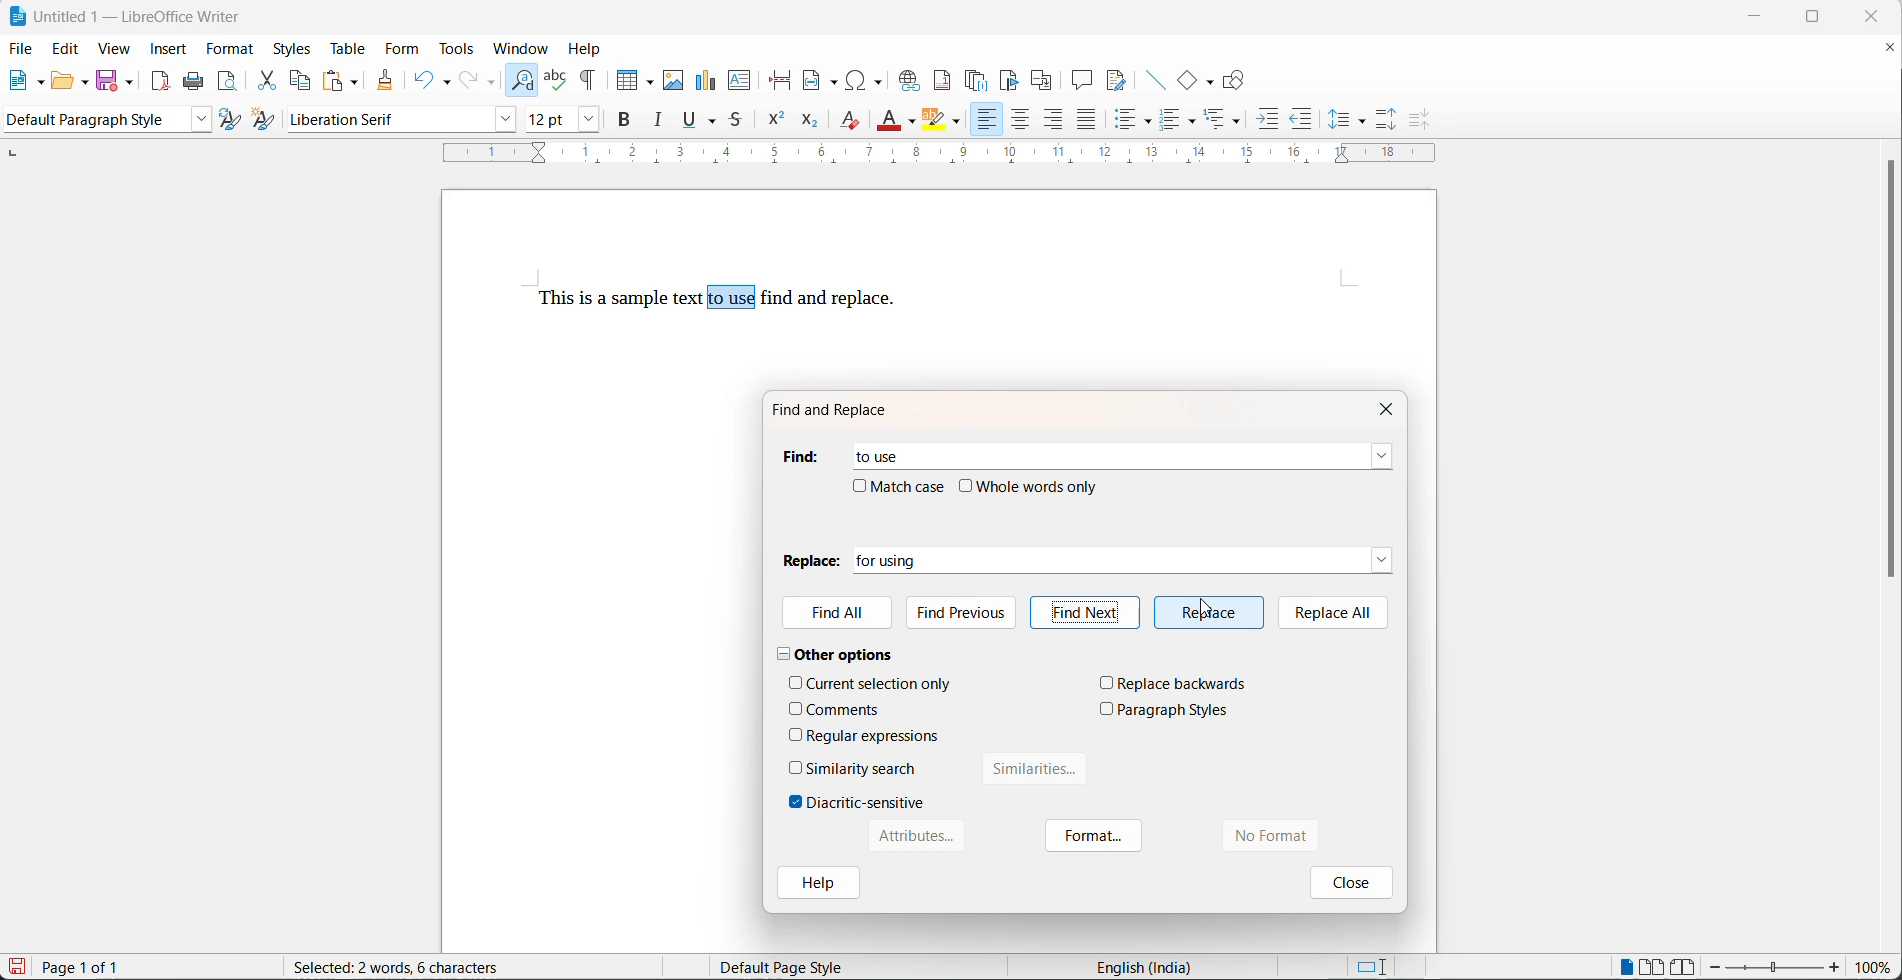  I want to click on clone formatting, so click(388, 81).